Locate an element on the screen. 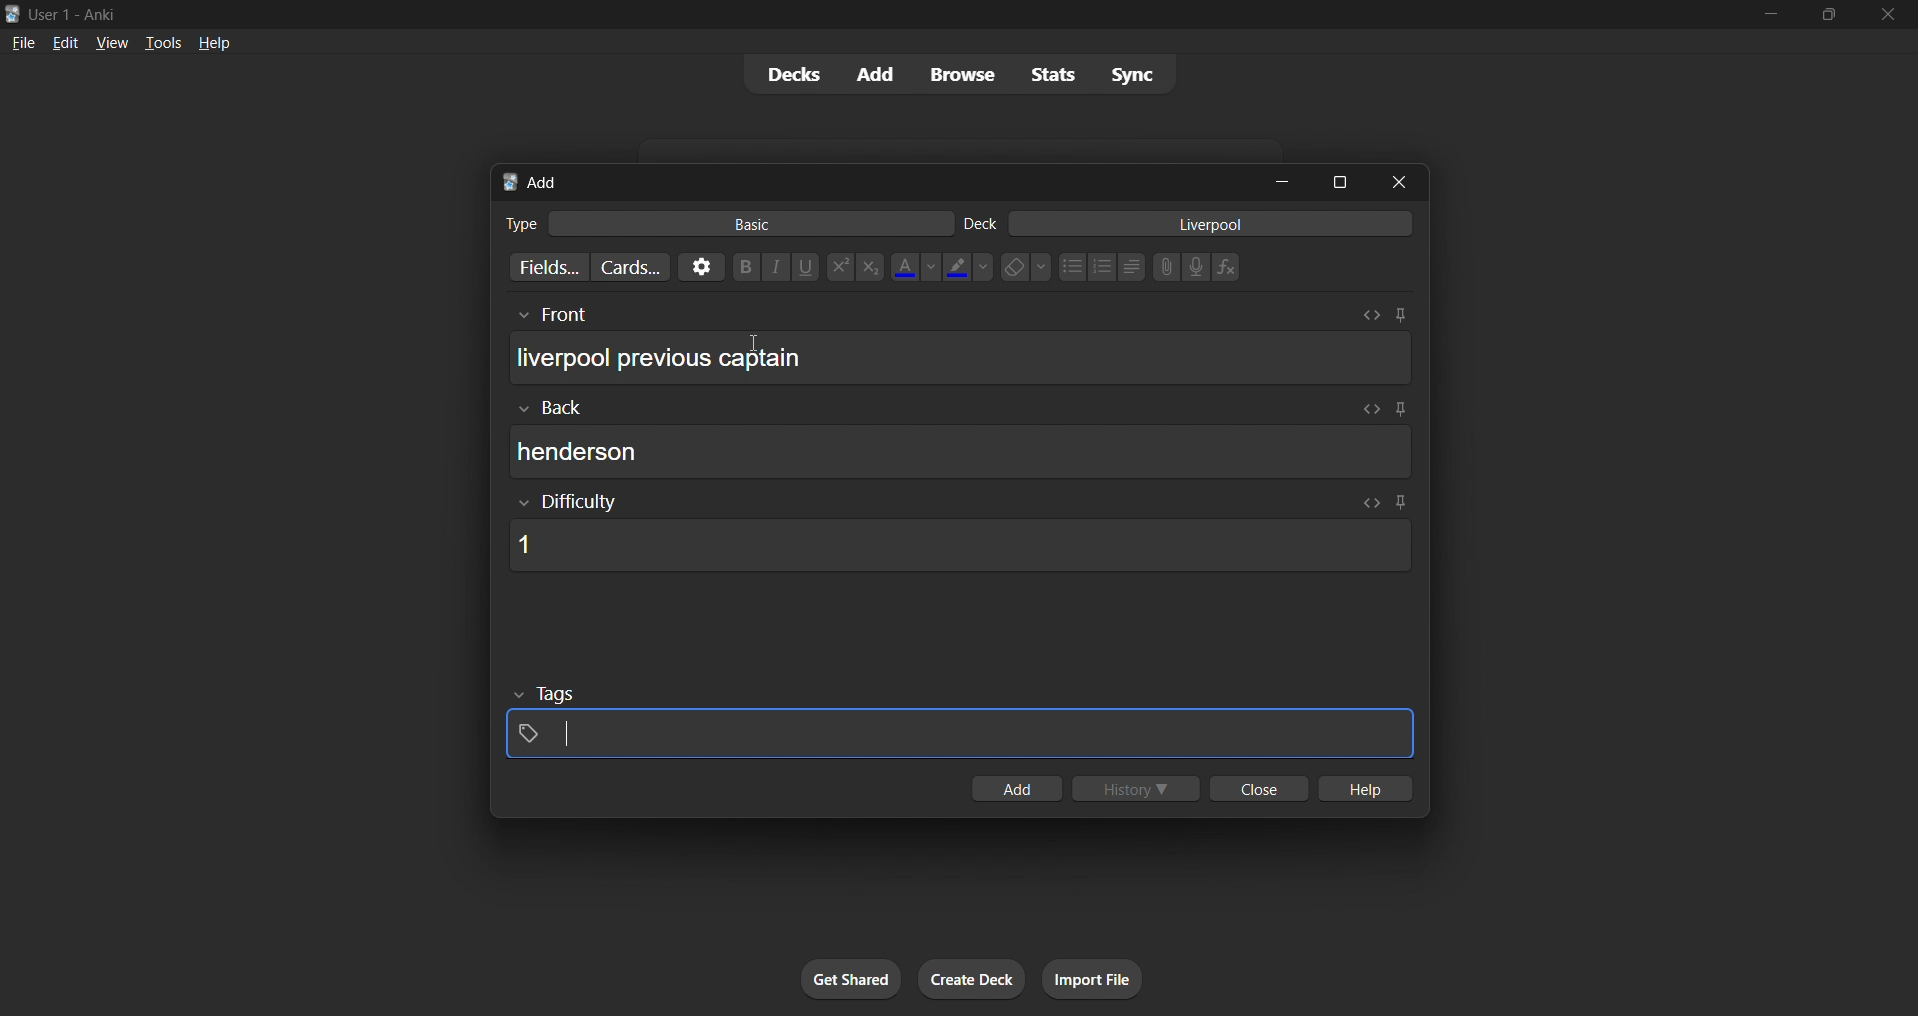  Bold is located at coordinates (745, 265).